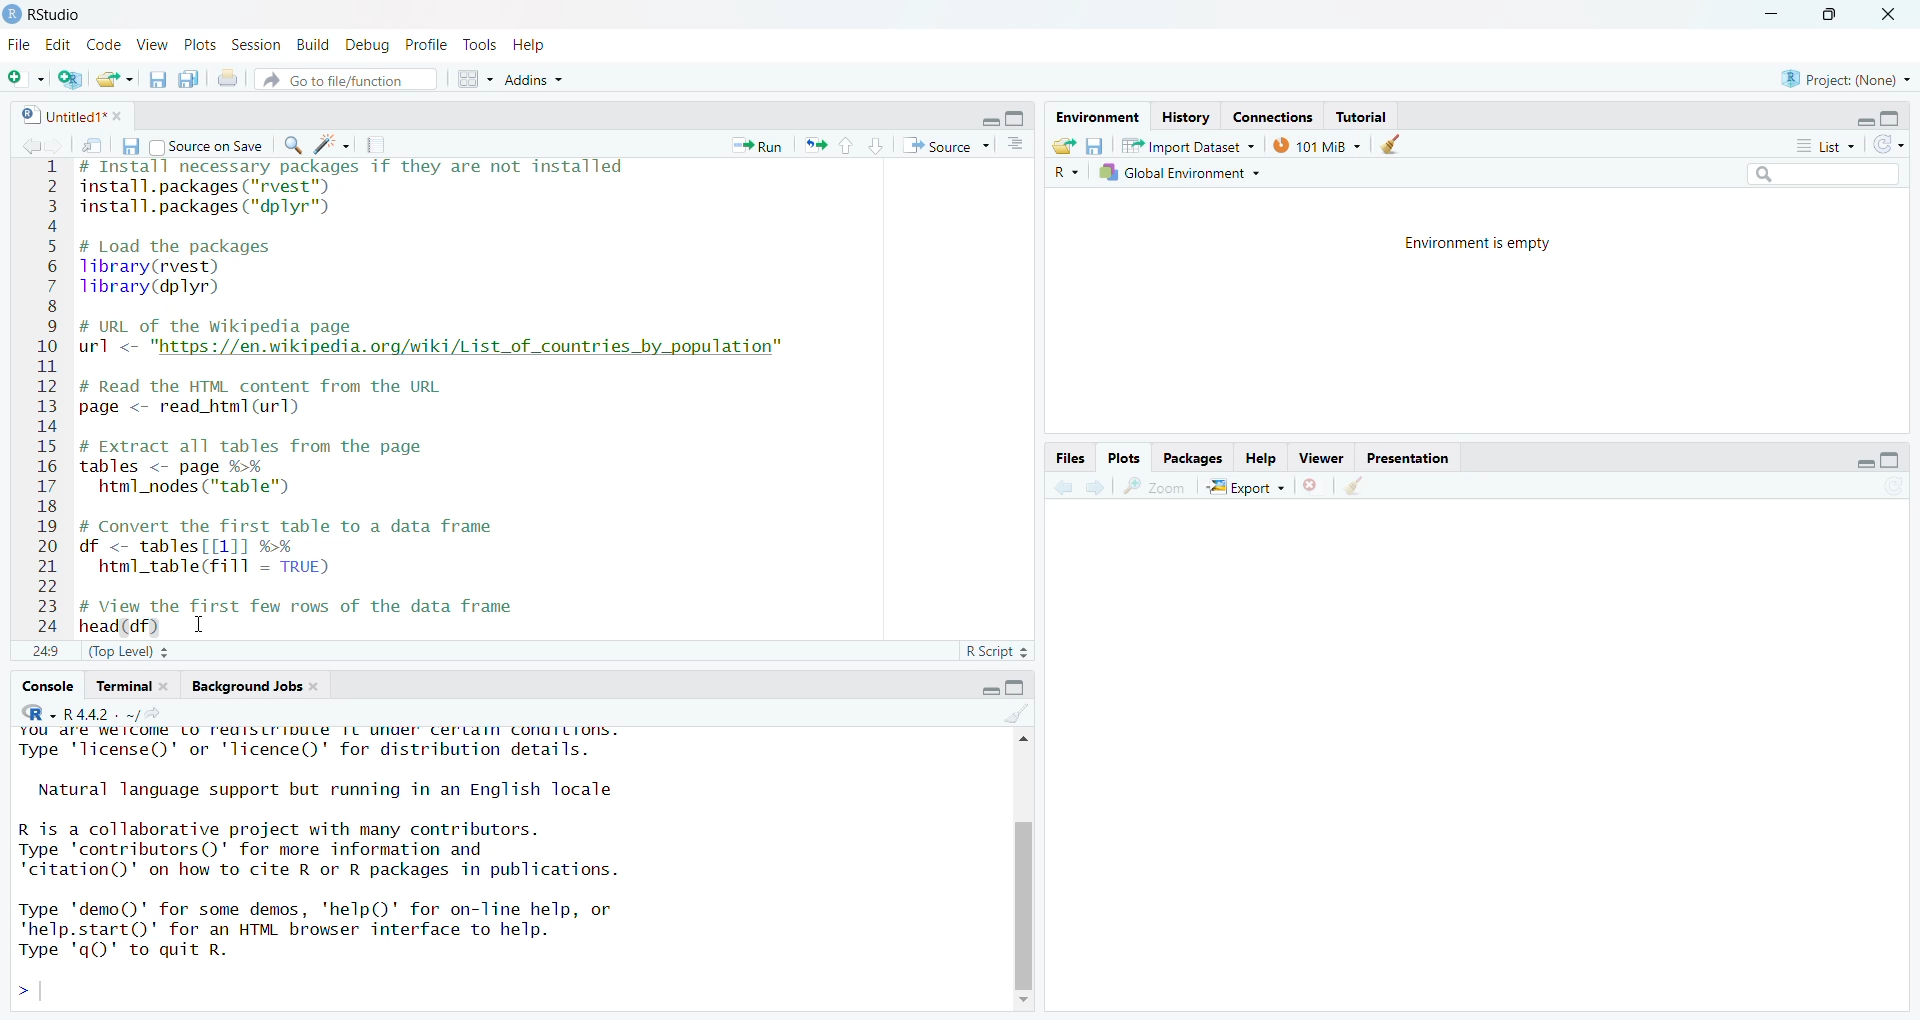 The height and width of the screenshot is (1020, 1920). What do you see at coordinates (19, 44) in the screenshot?
I see `File` at bounding box center [19, 44].